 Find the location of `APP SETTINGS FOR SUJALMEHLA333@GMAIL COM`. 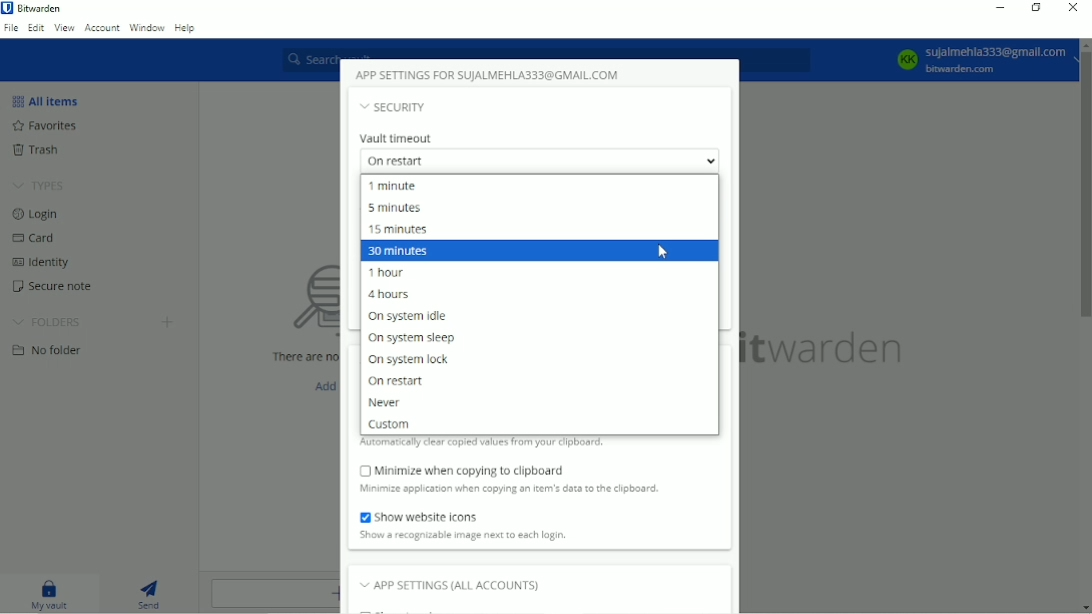

APP SETTINGS FOR SUJALMEHLA333@GMAIL COM is located at coordinates (490, 74).